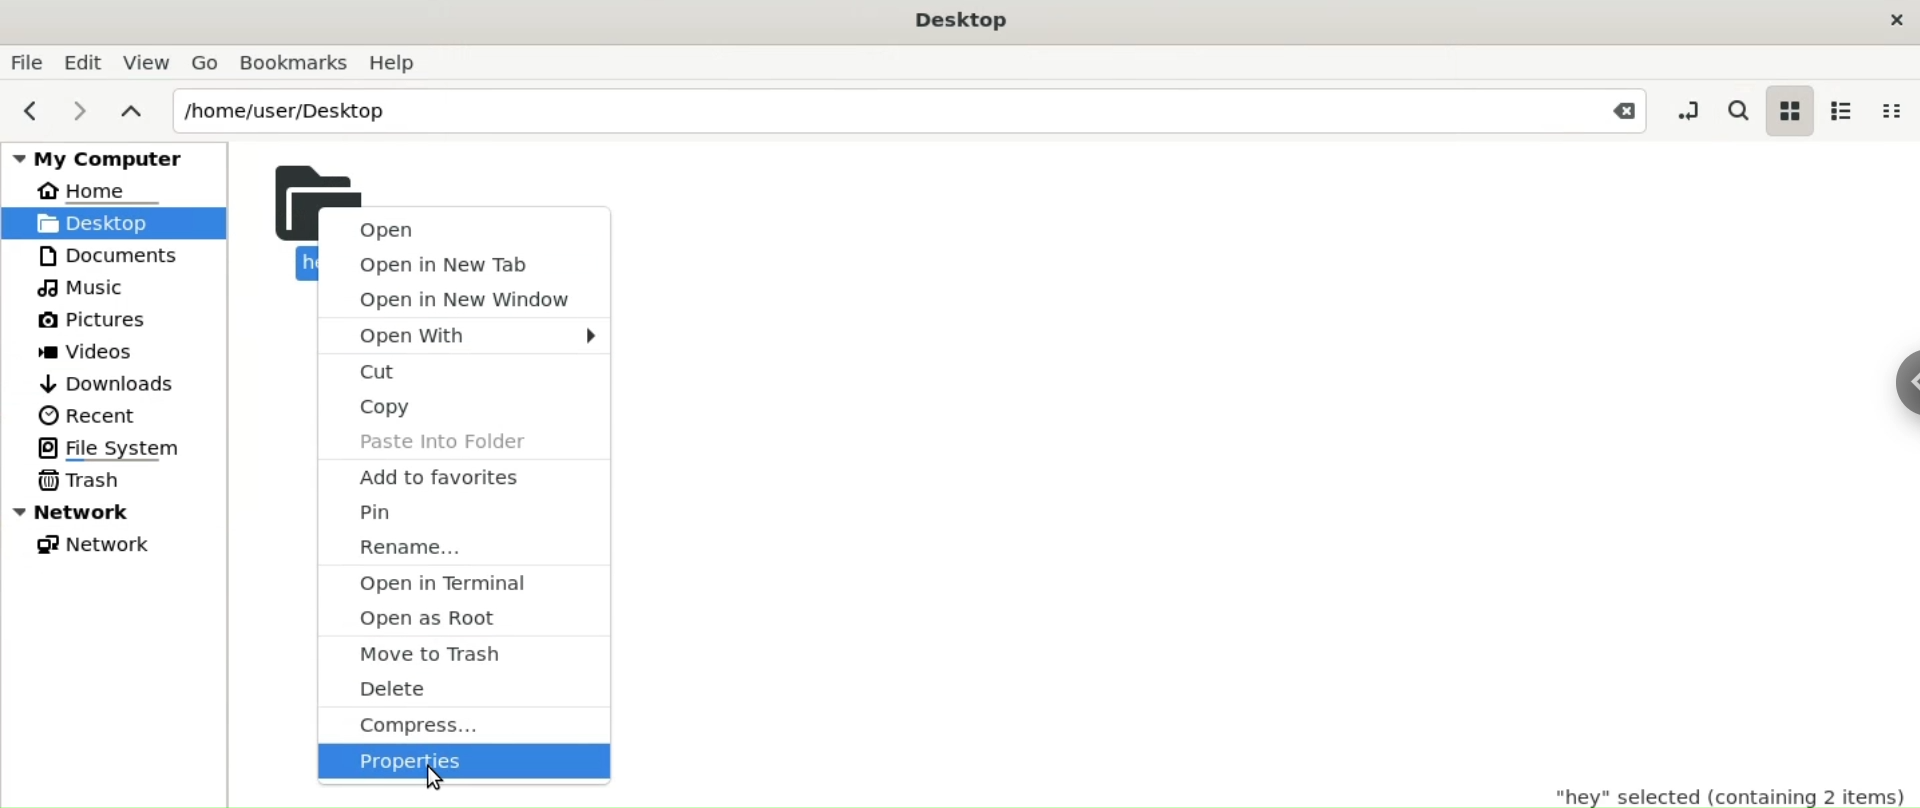 This screenshot has width=1920, height=808. I want to click on Home, so click(128, 188).